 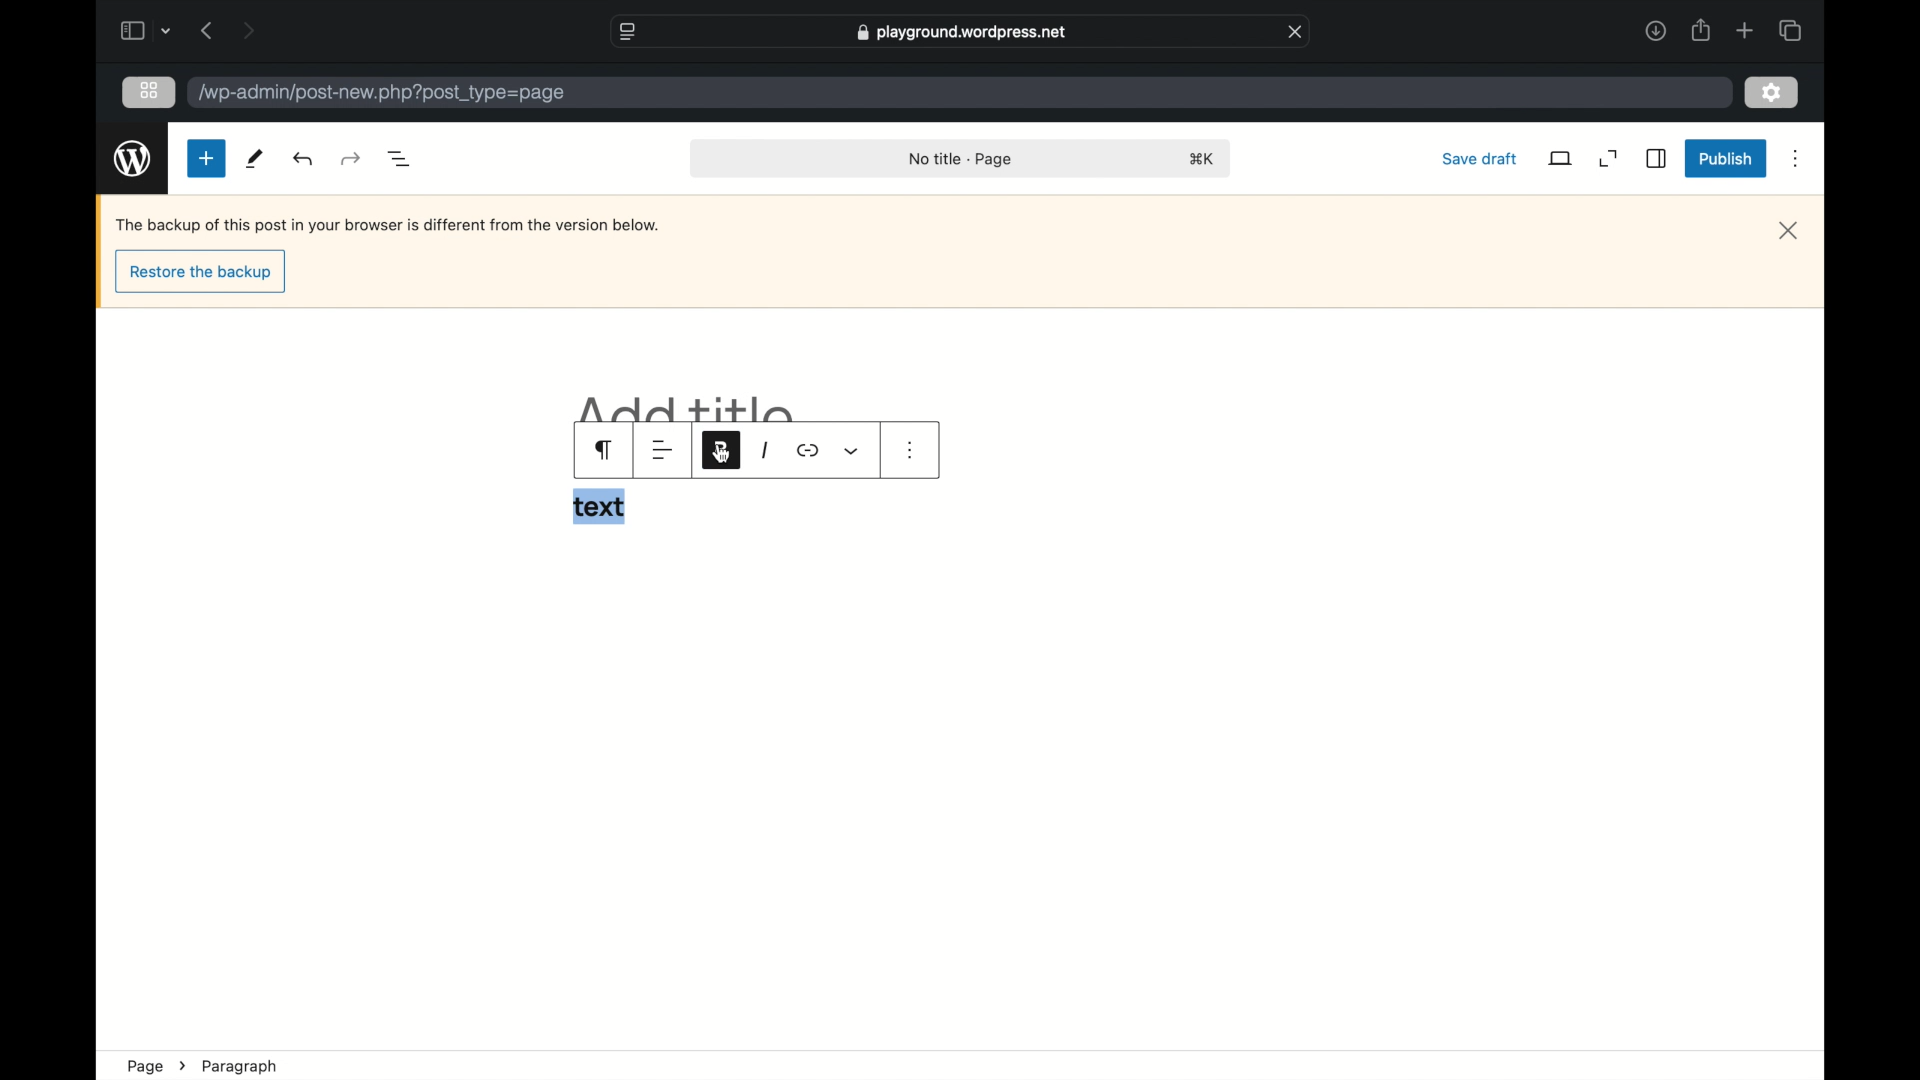 What do you see at coordinates (182, 1066) in the screenshot?
I see `next icon` at bounding box center [182, 1066].